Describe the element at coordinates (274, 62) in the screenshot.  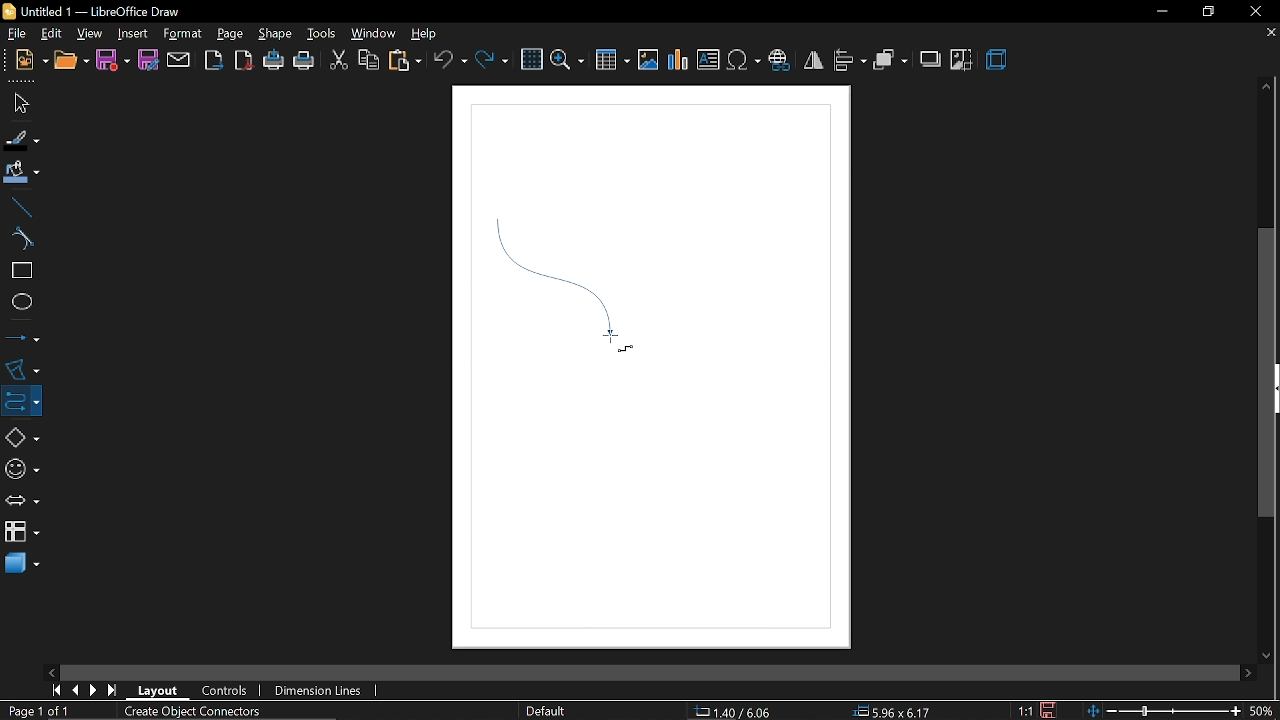
I see `print directly` at that location.